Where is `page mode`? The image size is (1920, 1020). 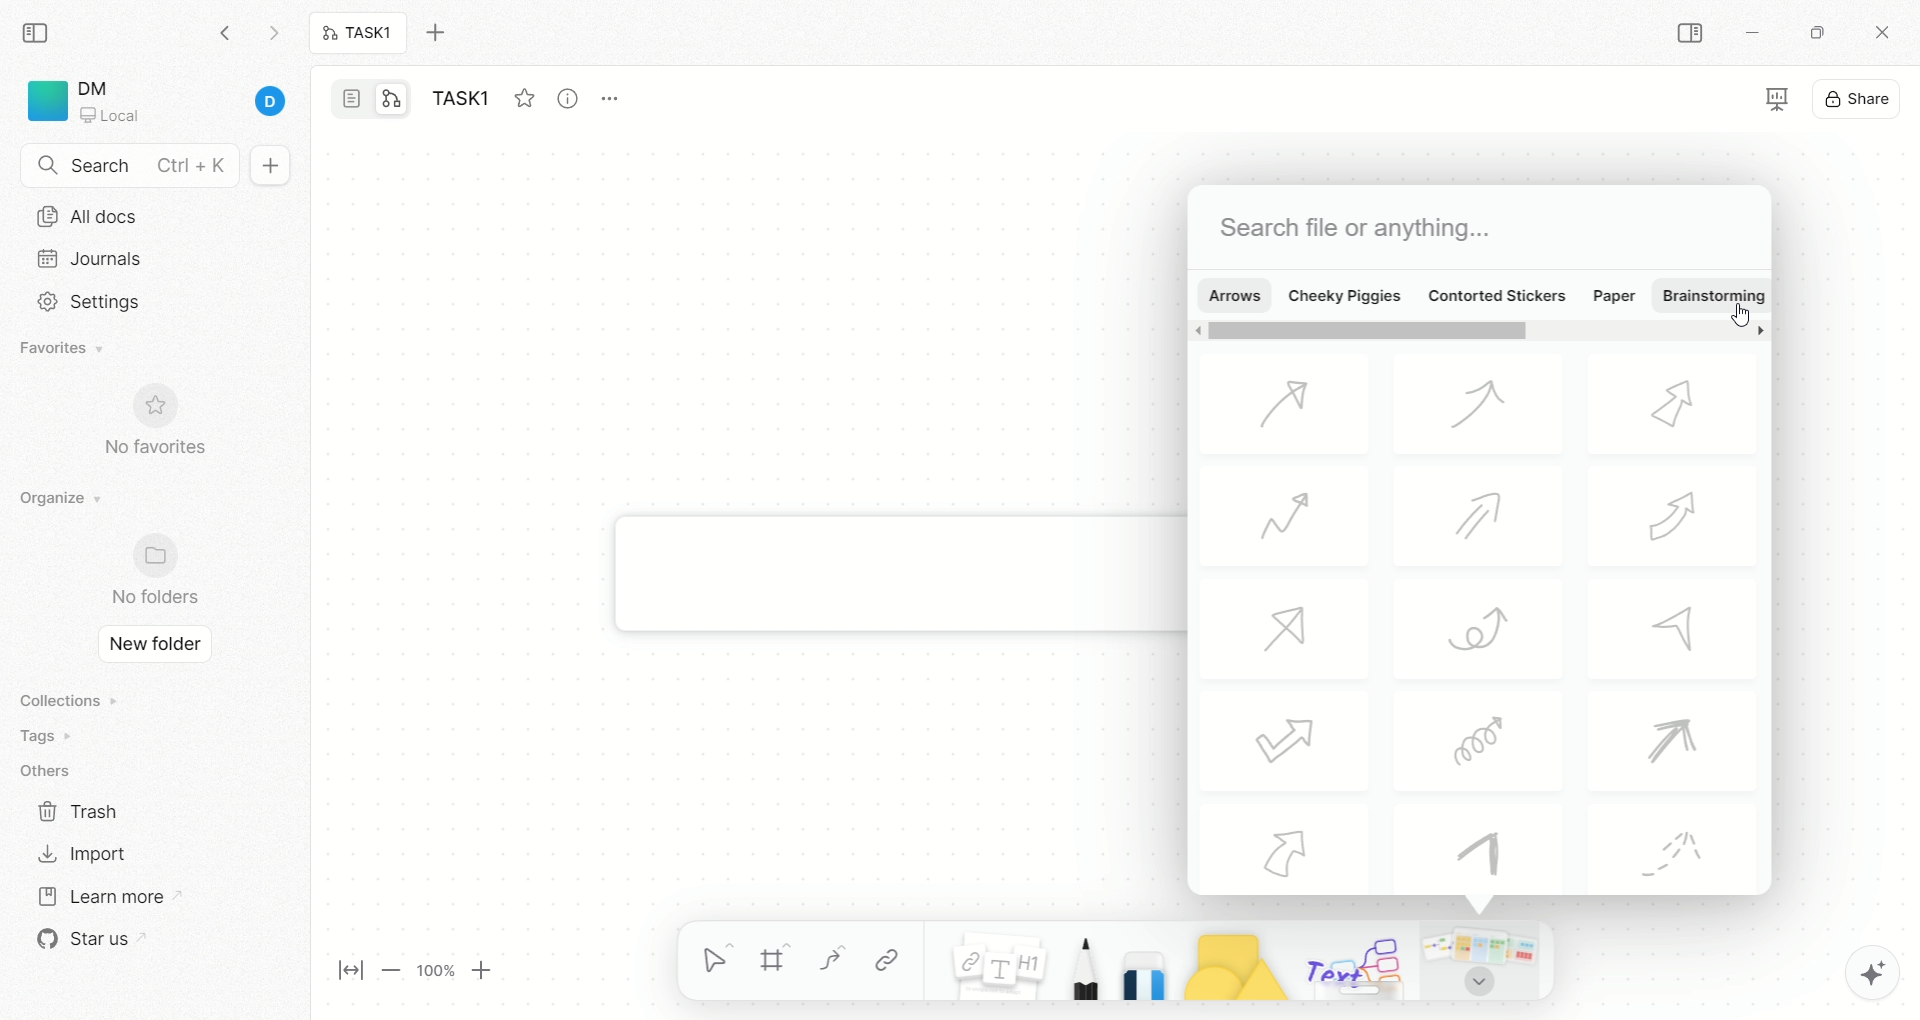
page mode is located at coordinates (353, 101).